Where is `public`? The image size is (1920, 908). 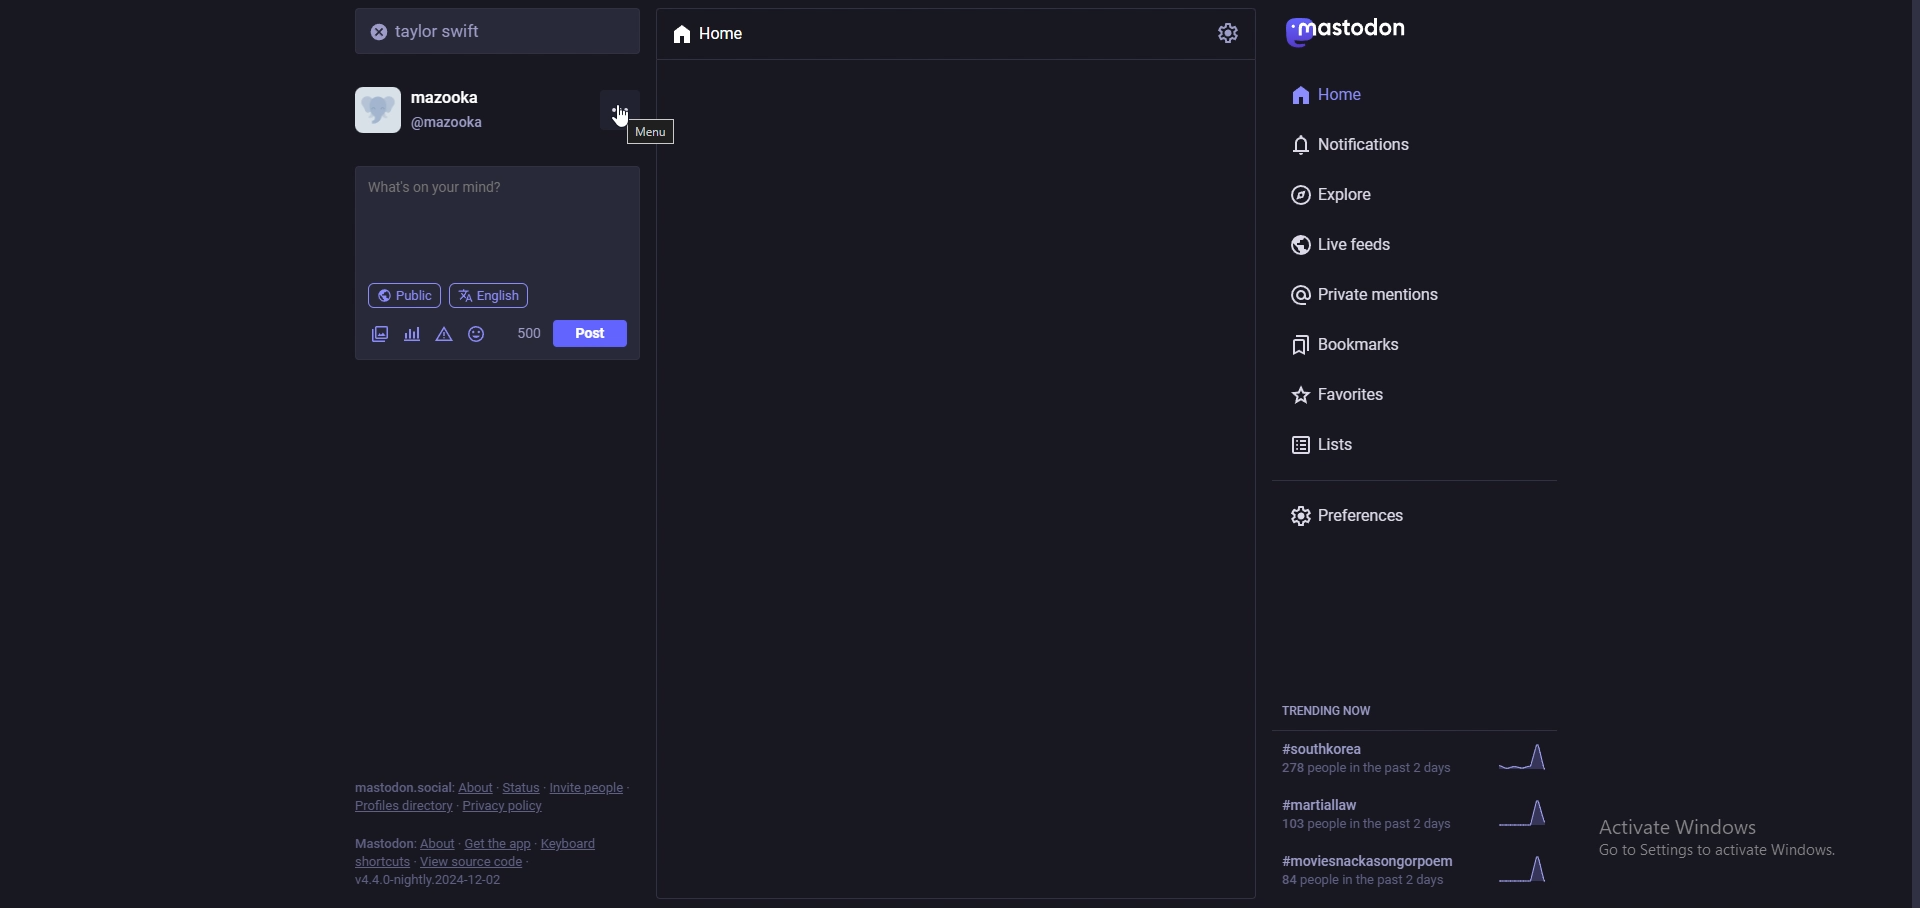 public is located at coordinates (406, 295).